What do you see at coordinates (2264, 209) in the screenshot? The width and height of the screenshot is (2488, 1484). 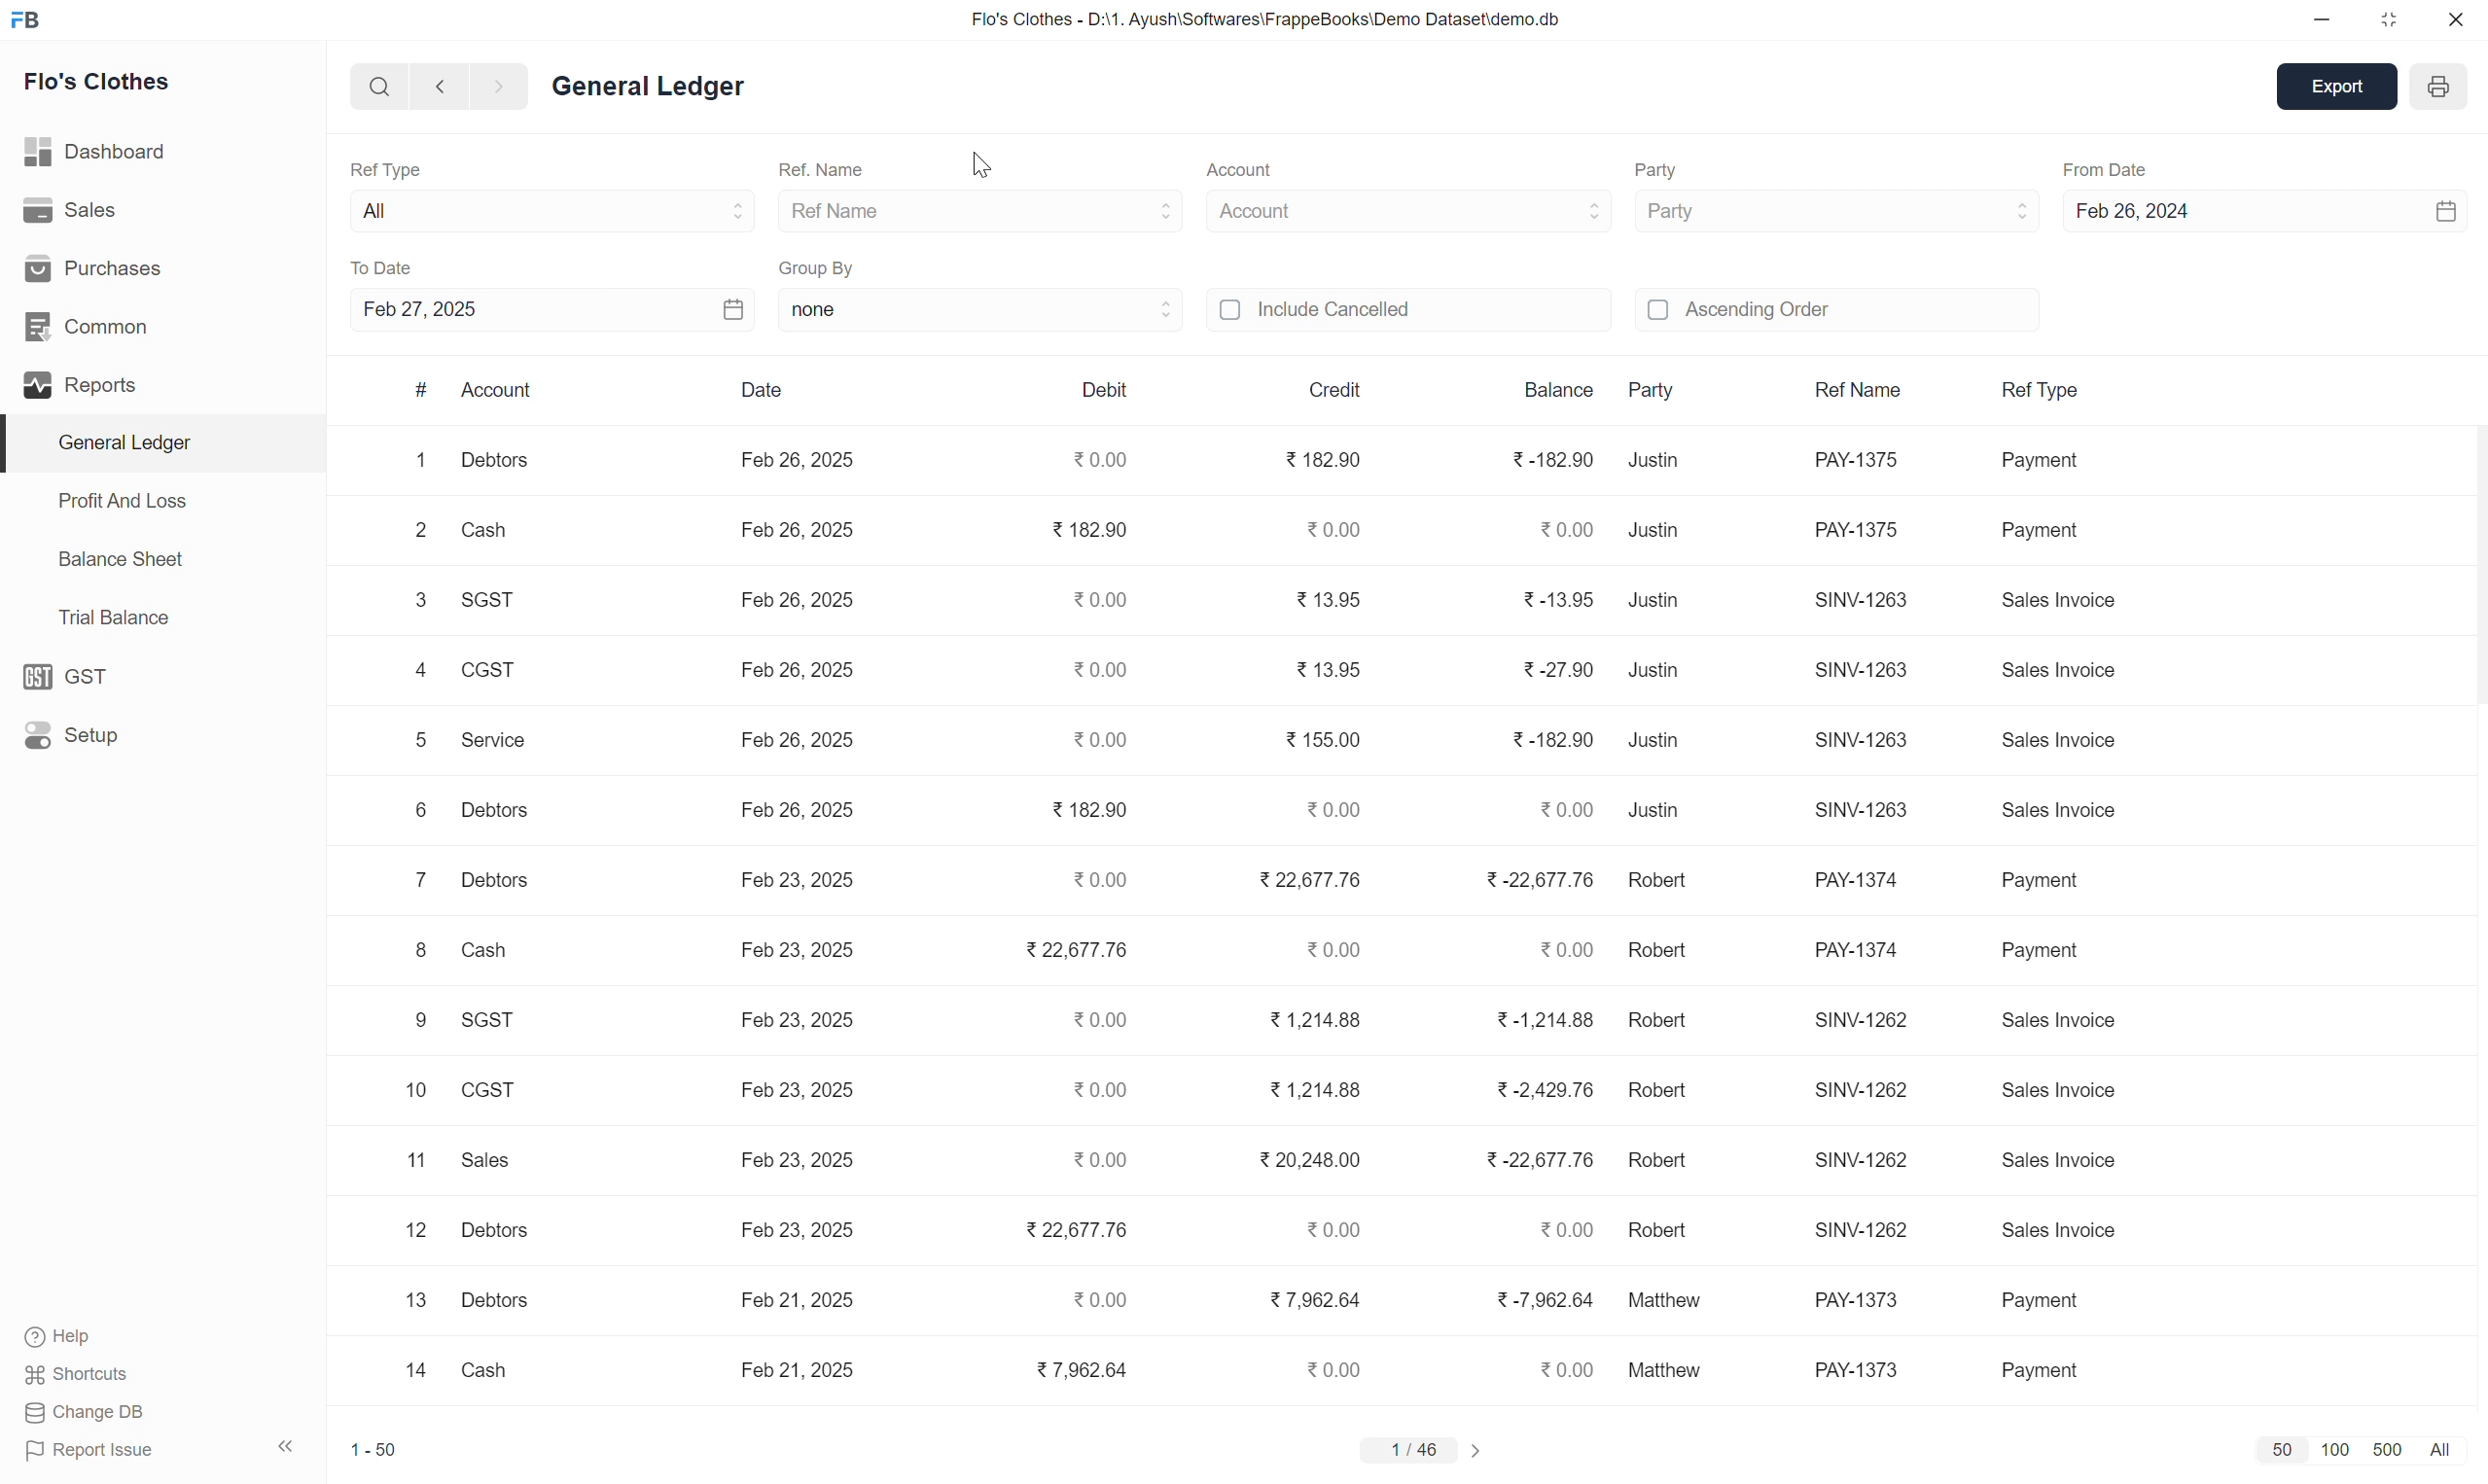 I see `feb 26, 2024` at bounding box center [2264, 209].